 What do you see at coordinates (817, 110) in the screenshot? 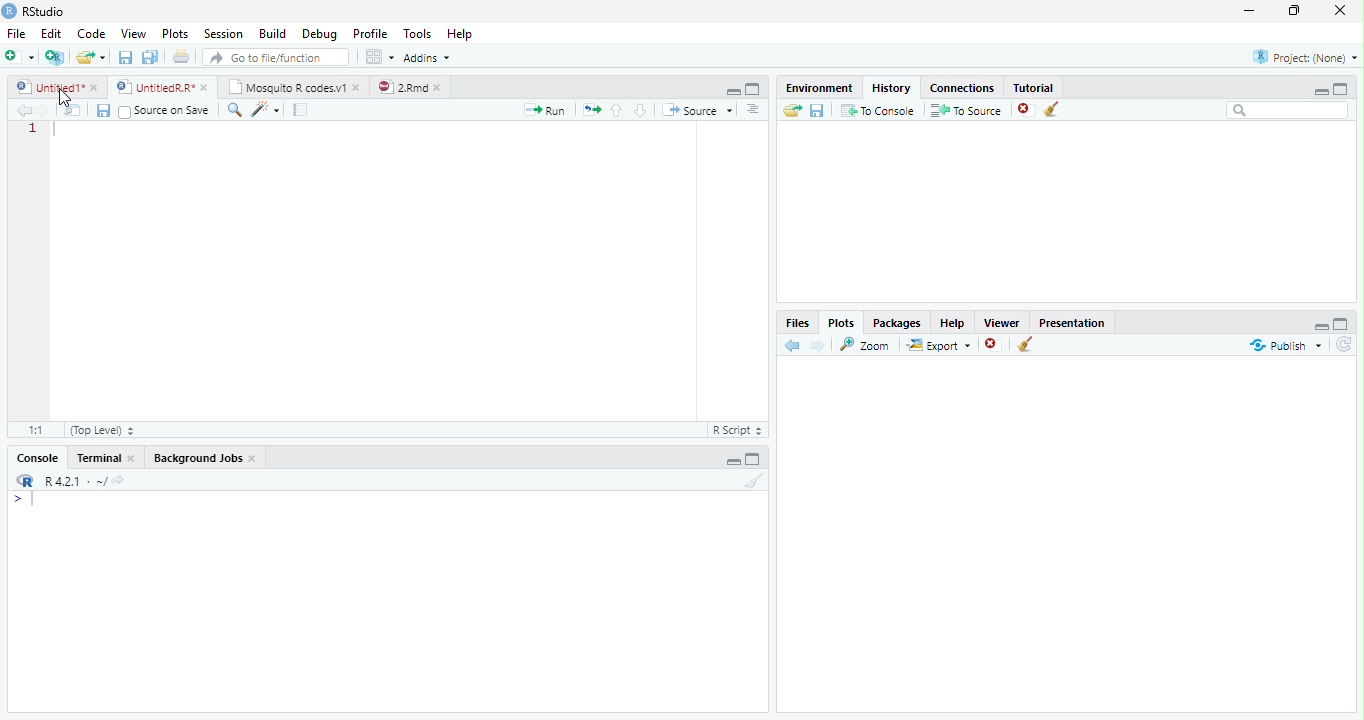
I see `Save` at bounding box center [817, 110].